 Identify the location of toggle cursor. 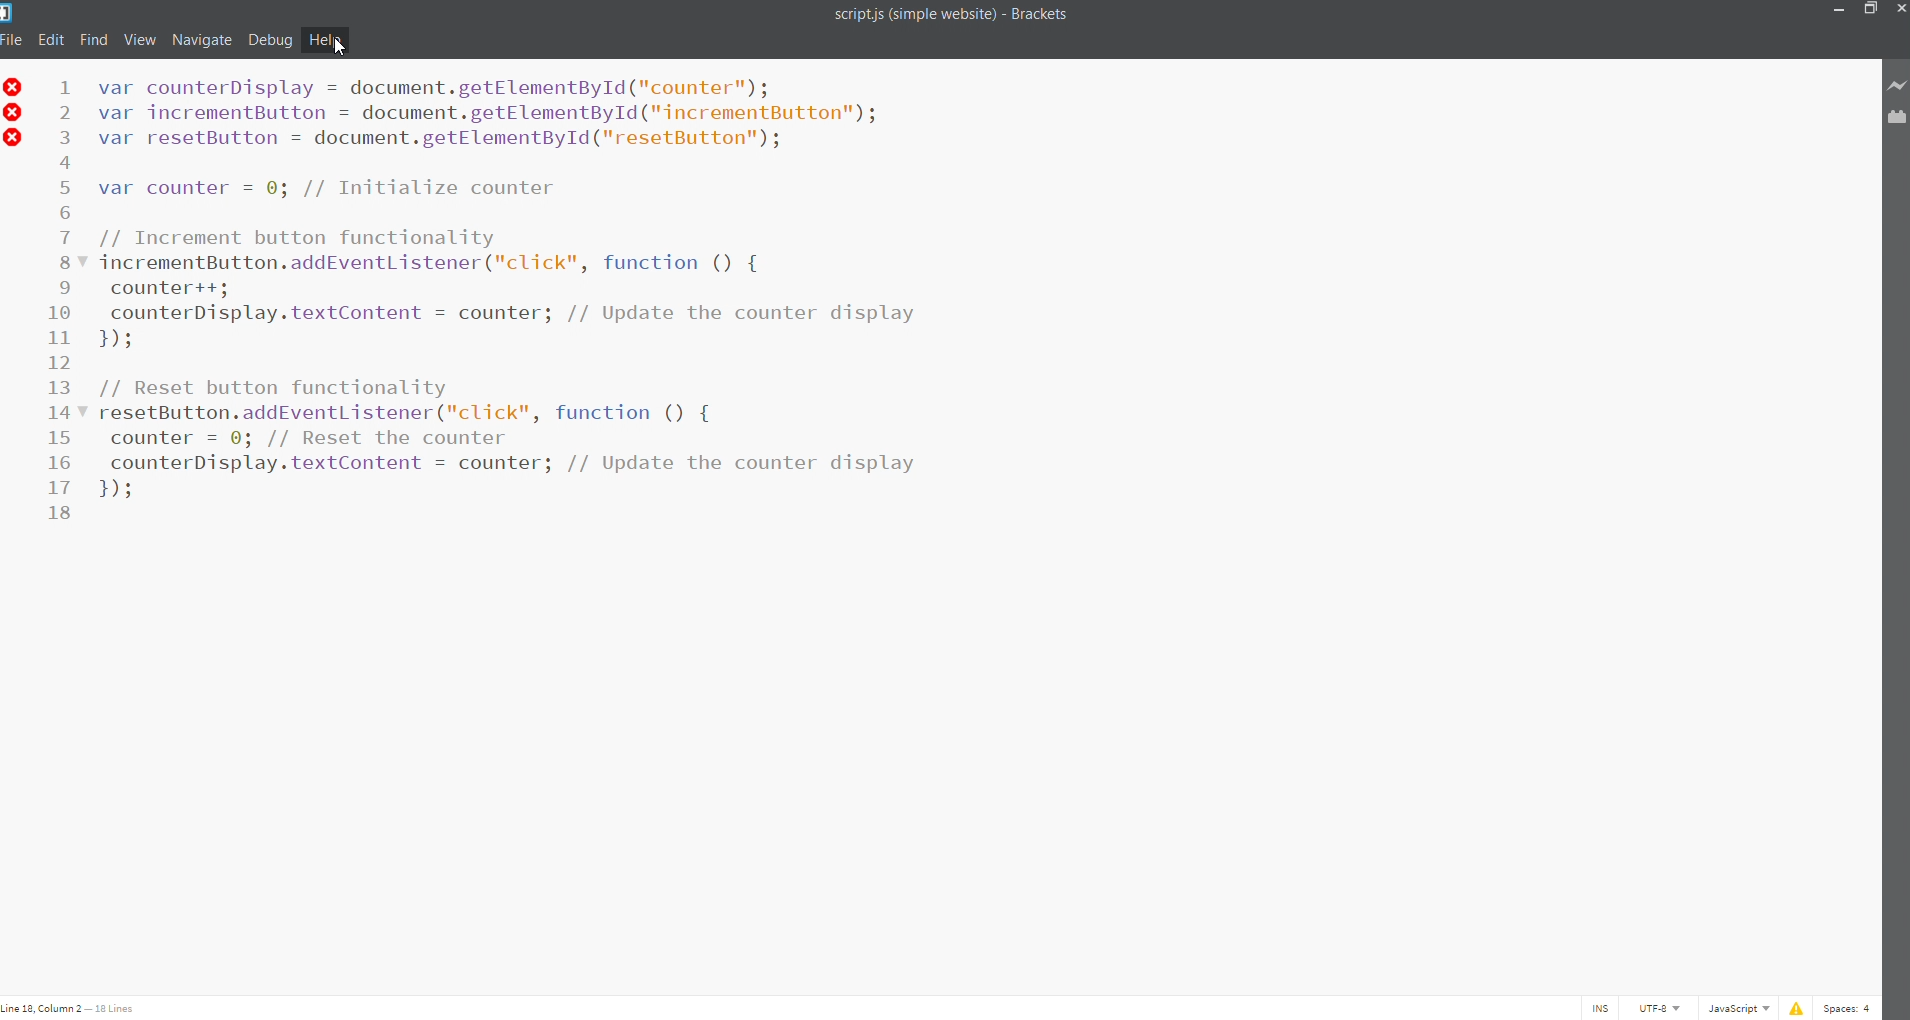
(1602, 1008).